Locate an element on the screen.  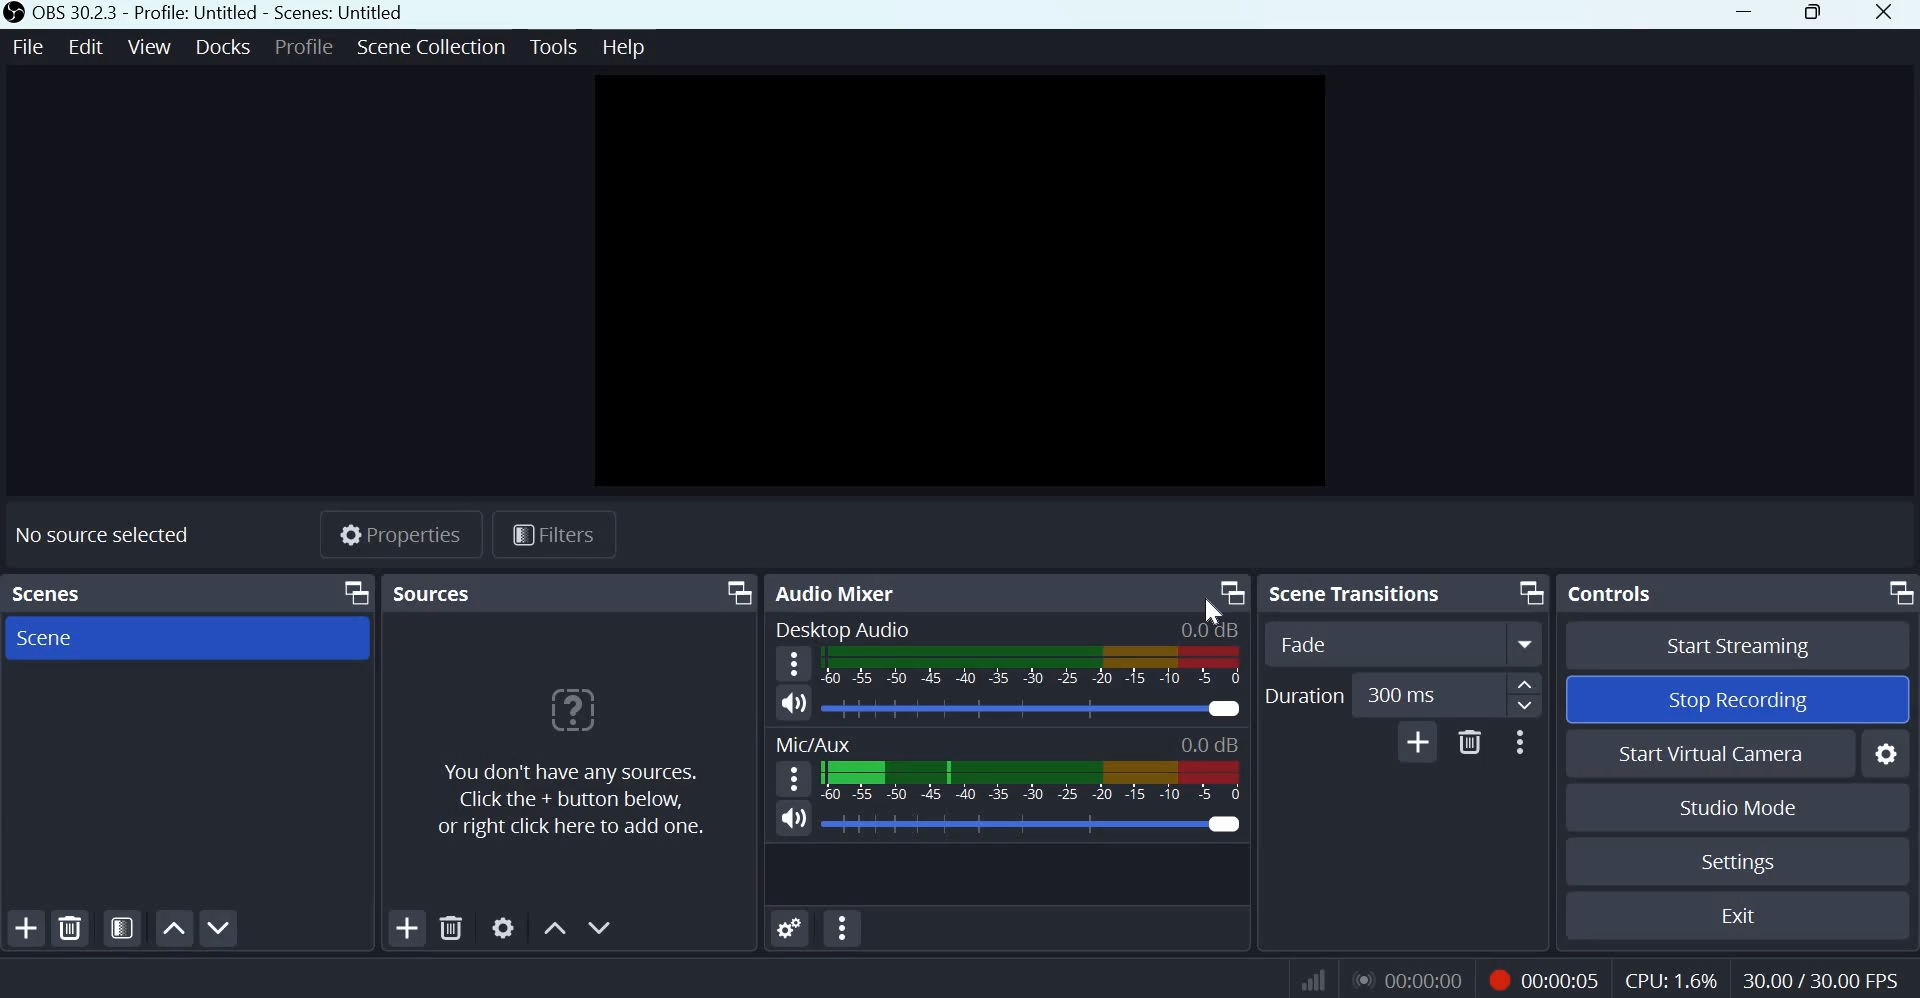
Duration is located at coordinates (1306, 695).